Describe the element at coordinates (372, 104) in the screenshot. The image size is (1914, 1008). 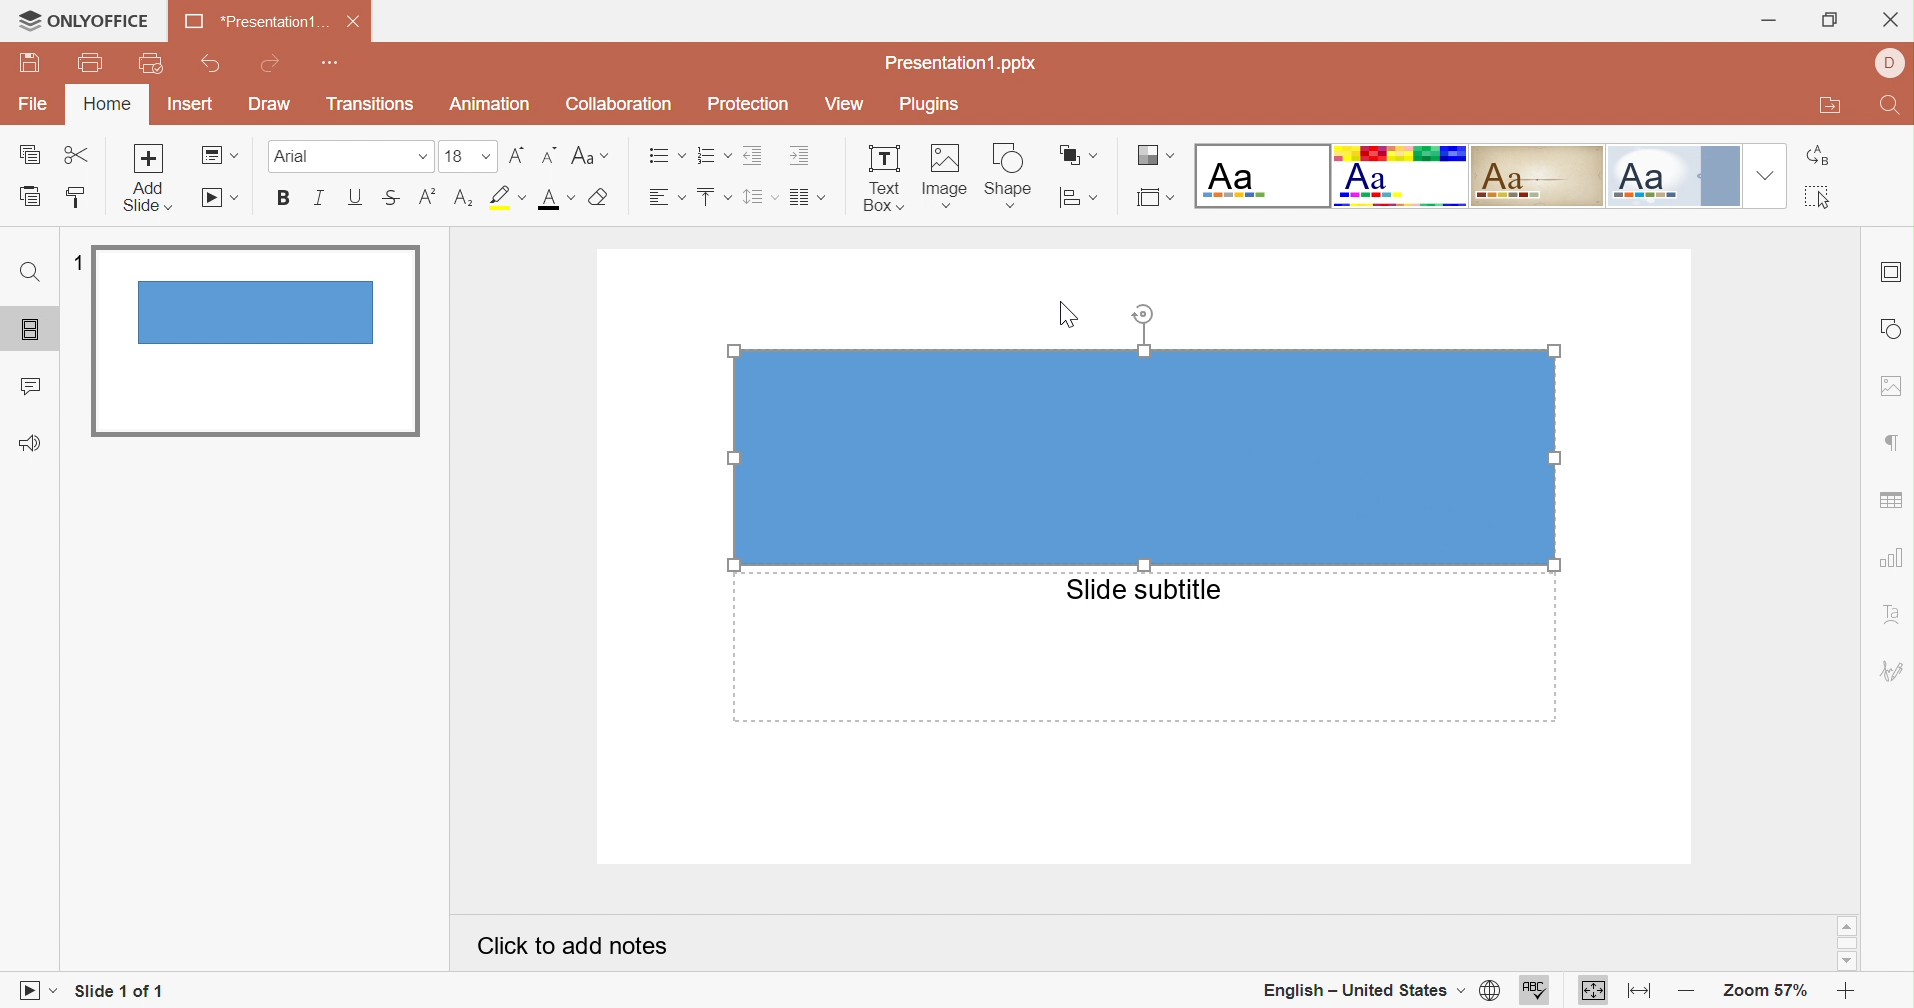
I see `Transitions` at that location.